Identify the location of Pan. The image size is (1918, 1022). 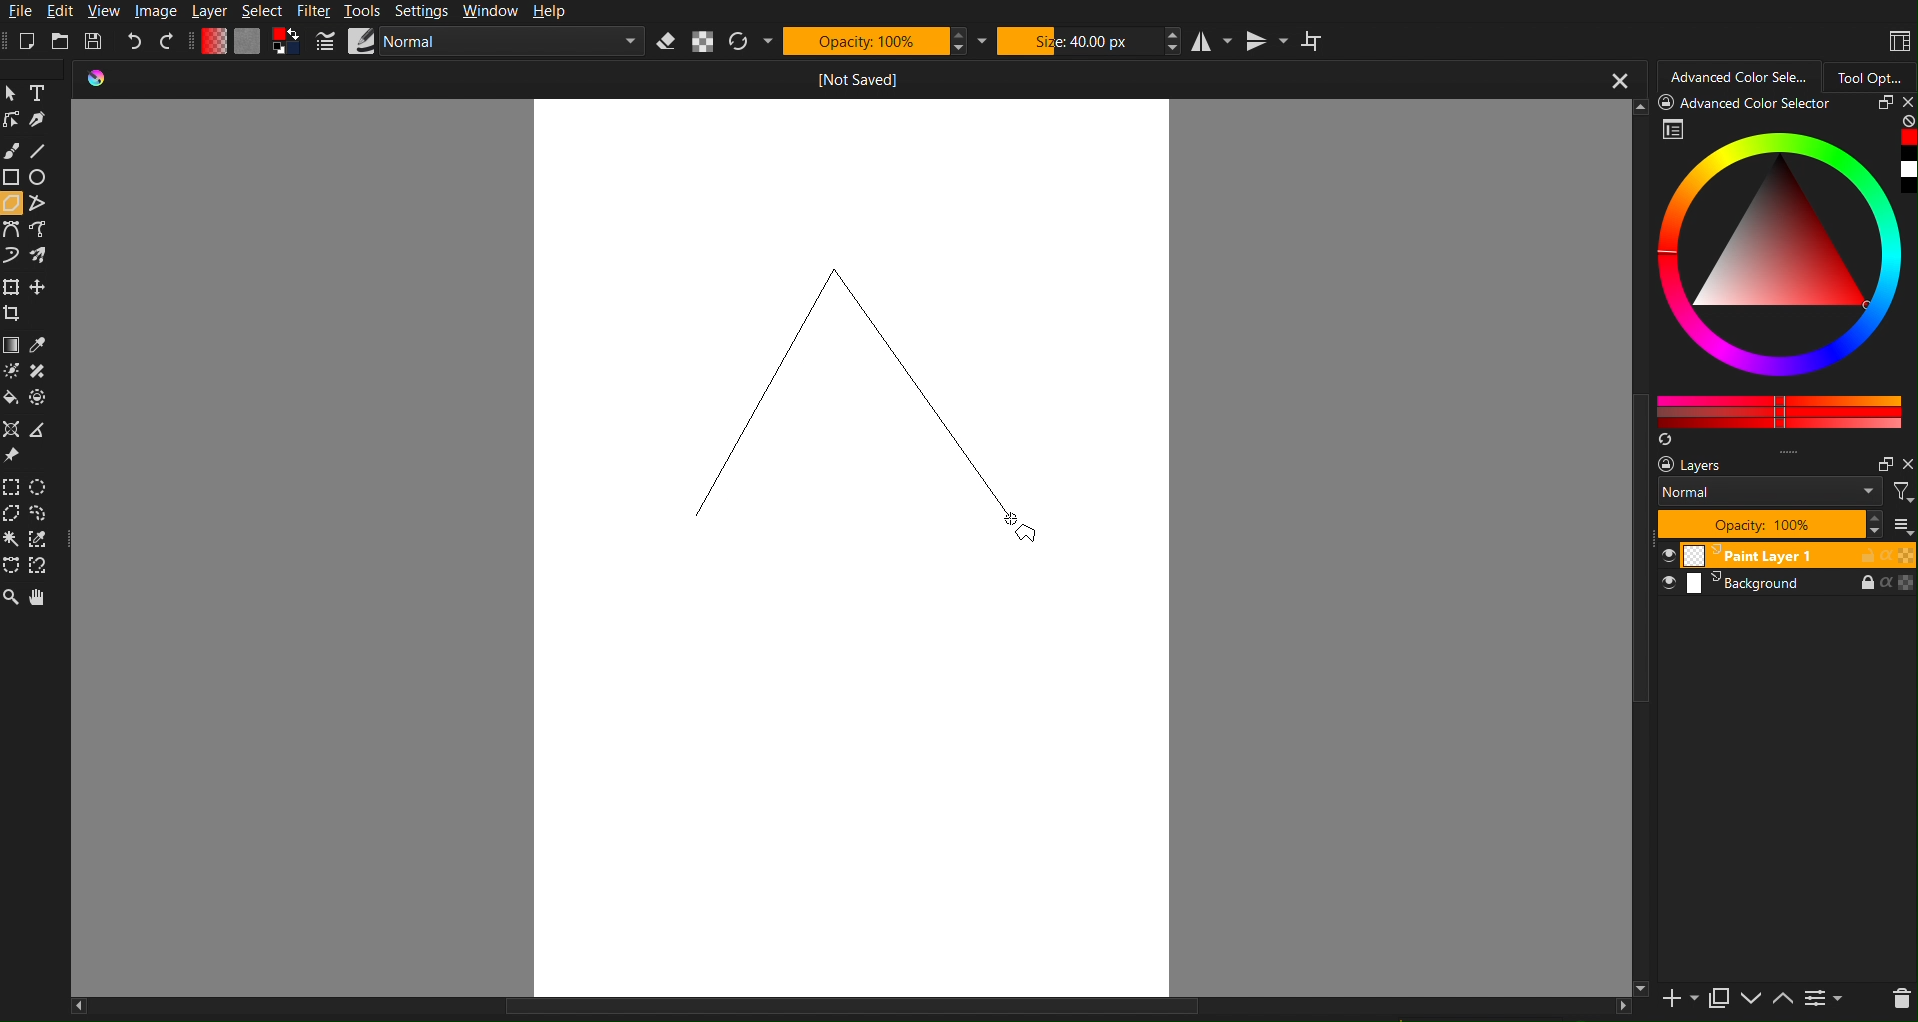
(43, 596).